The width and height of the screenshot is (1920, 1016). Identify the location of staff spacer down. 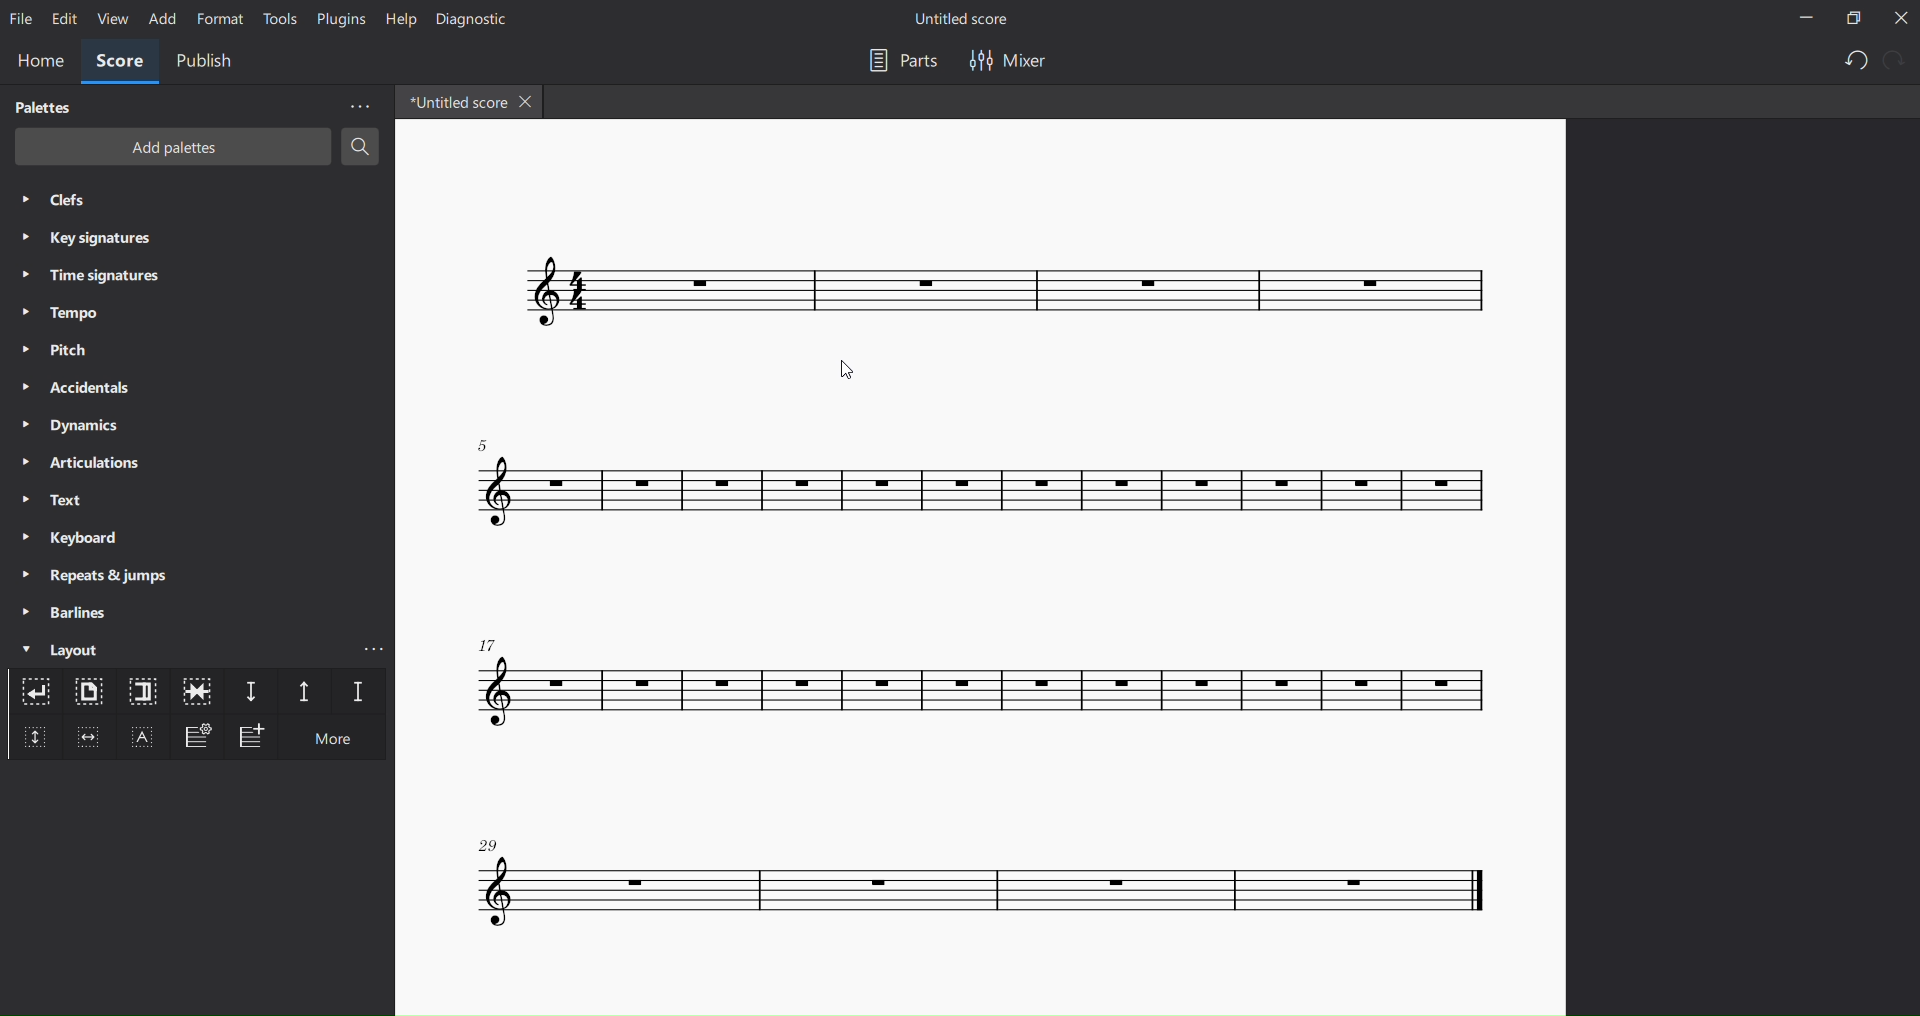
(250, 693).